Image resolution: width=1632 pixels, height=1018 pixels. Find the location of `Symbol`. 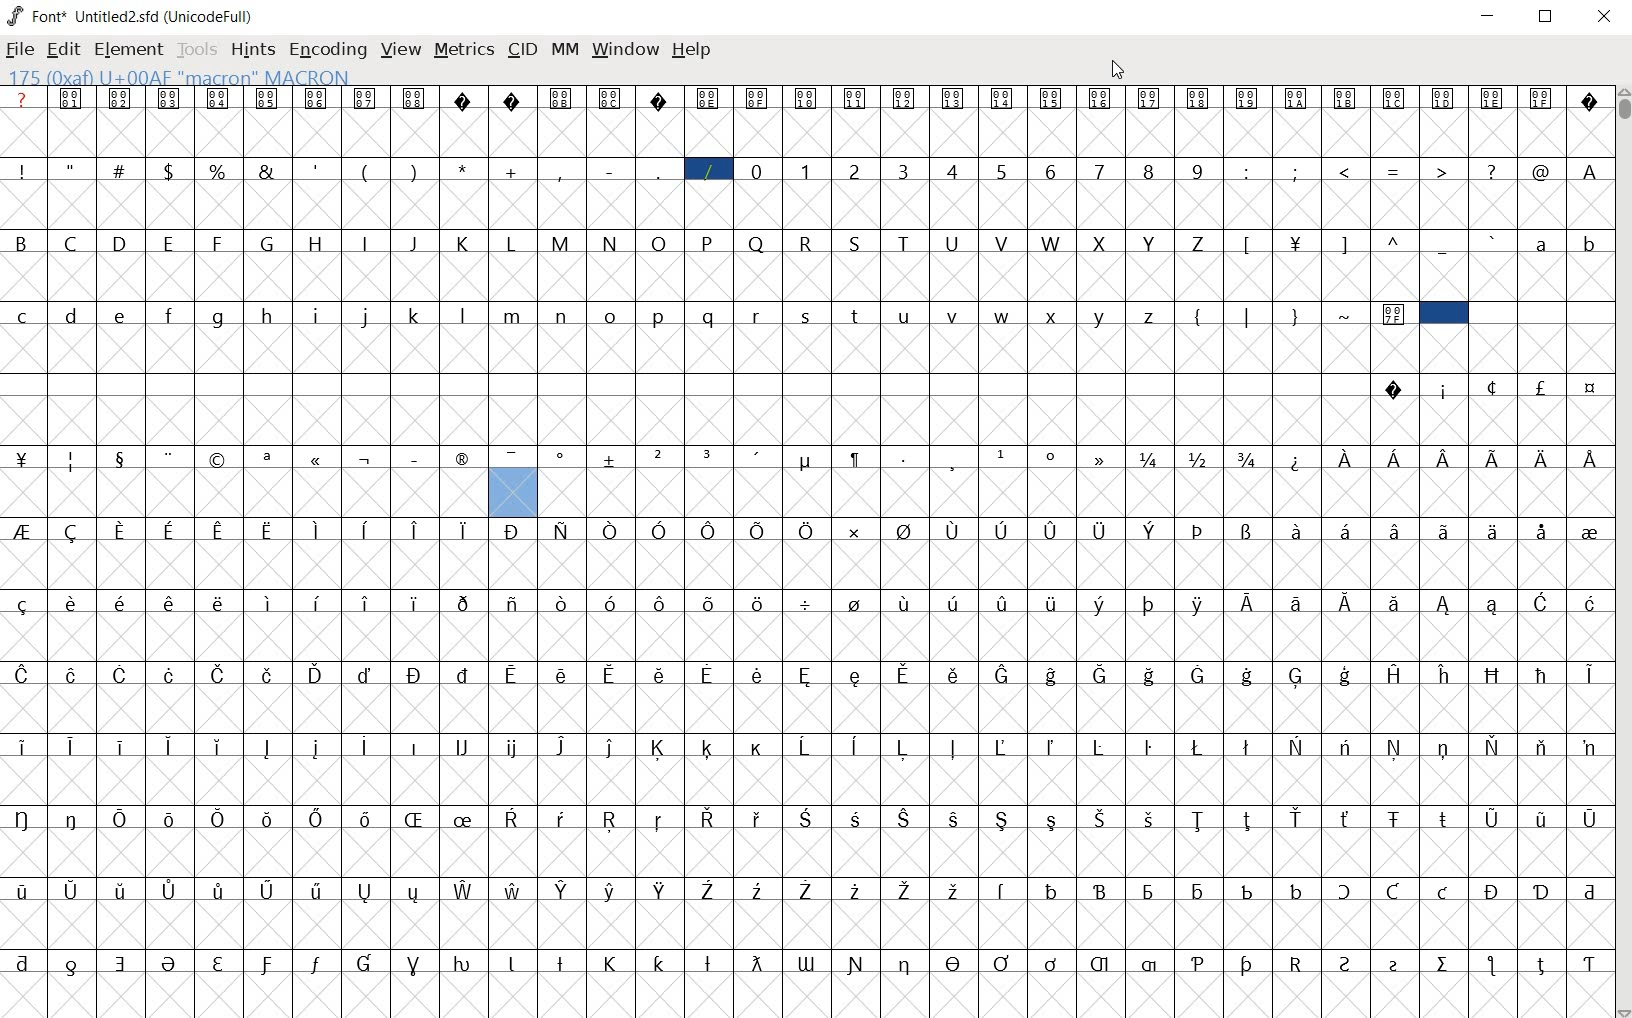

Symbol is located at coordinates (564, 889).